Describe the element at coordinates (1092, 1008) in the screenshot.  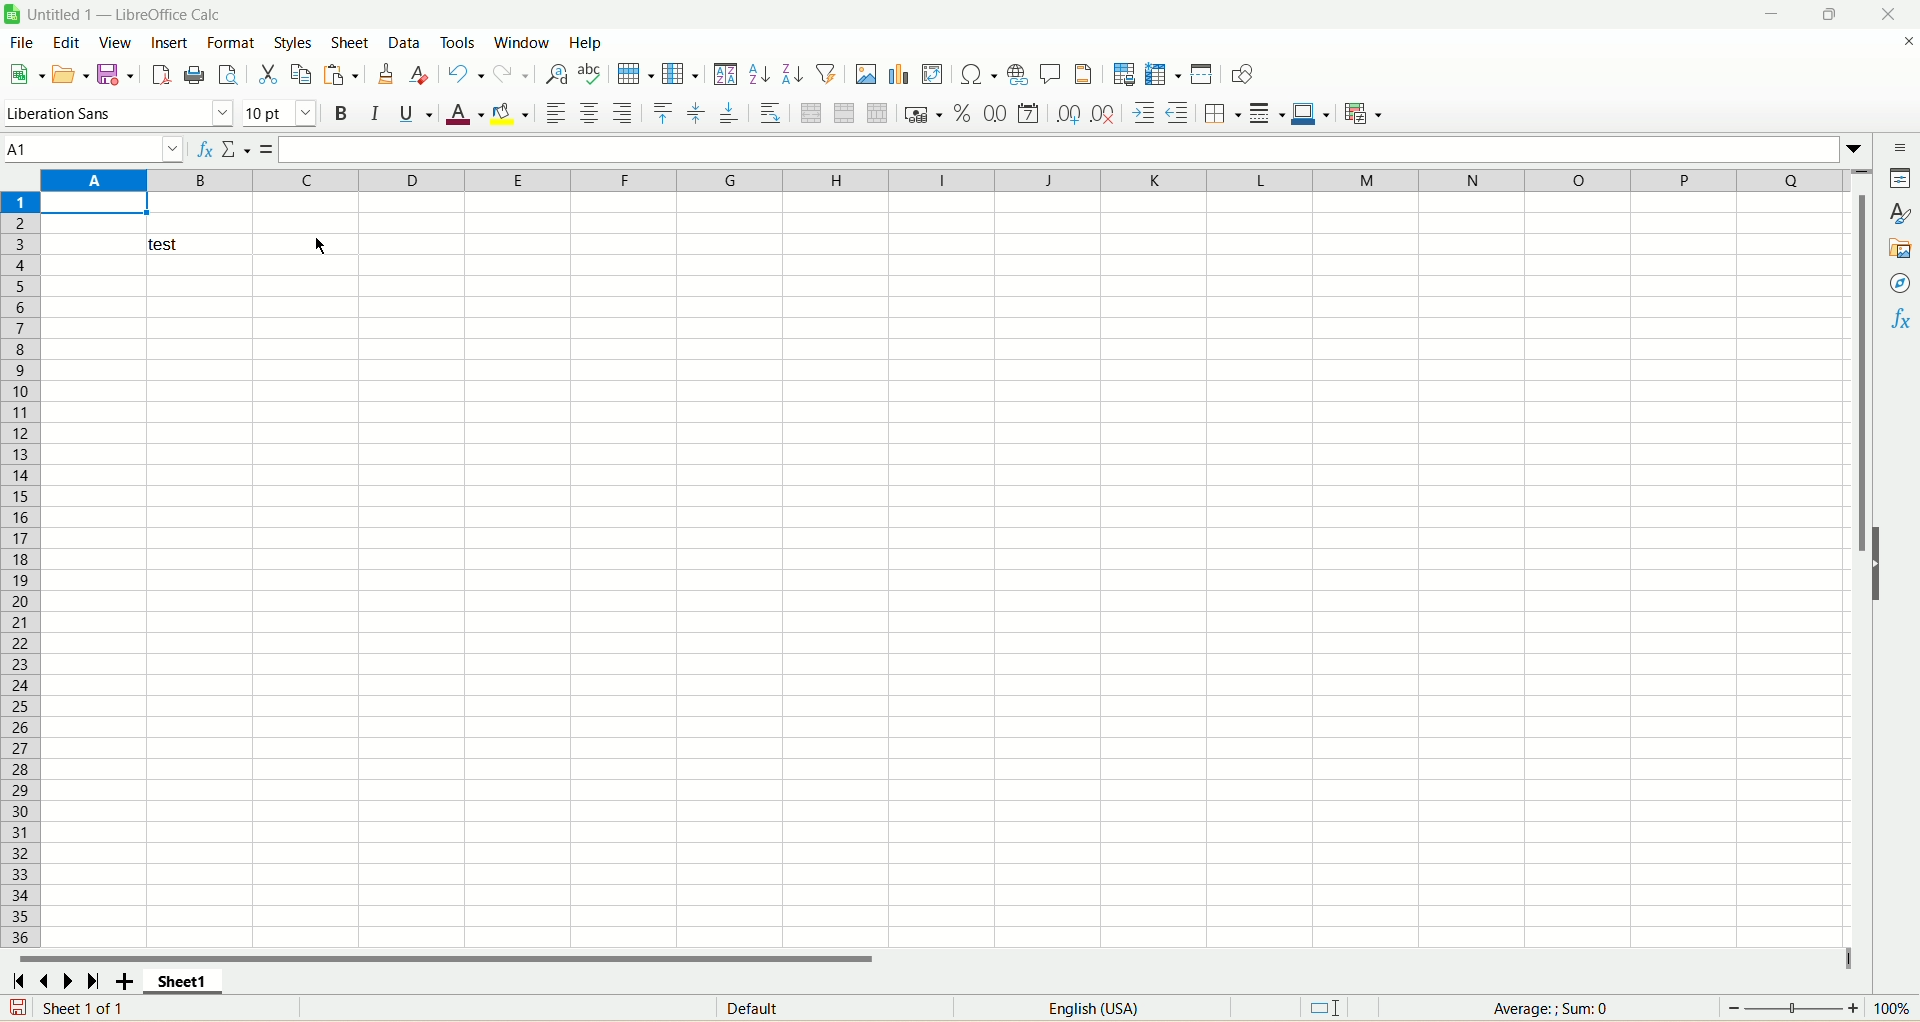
I see `English (USA)` at that location.